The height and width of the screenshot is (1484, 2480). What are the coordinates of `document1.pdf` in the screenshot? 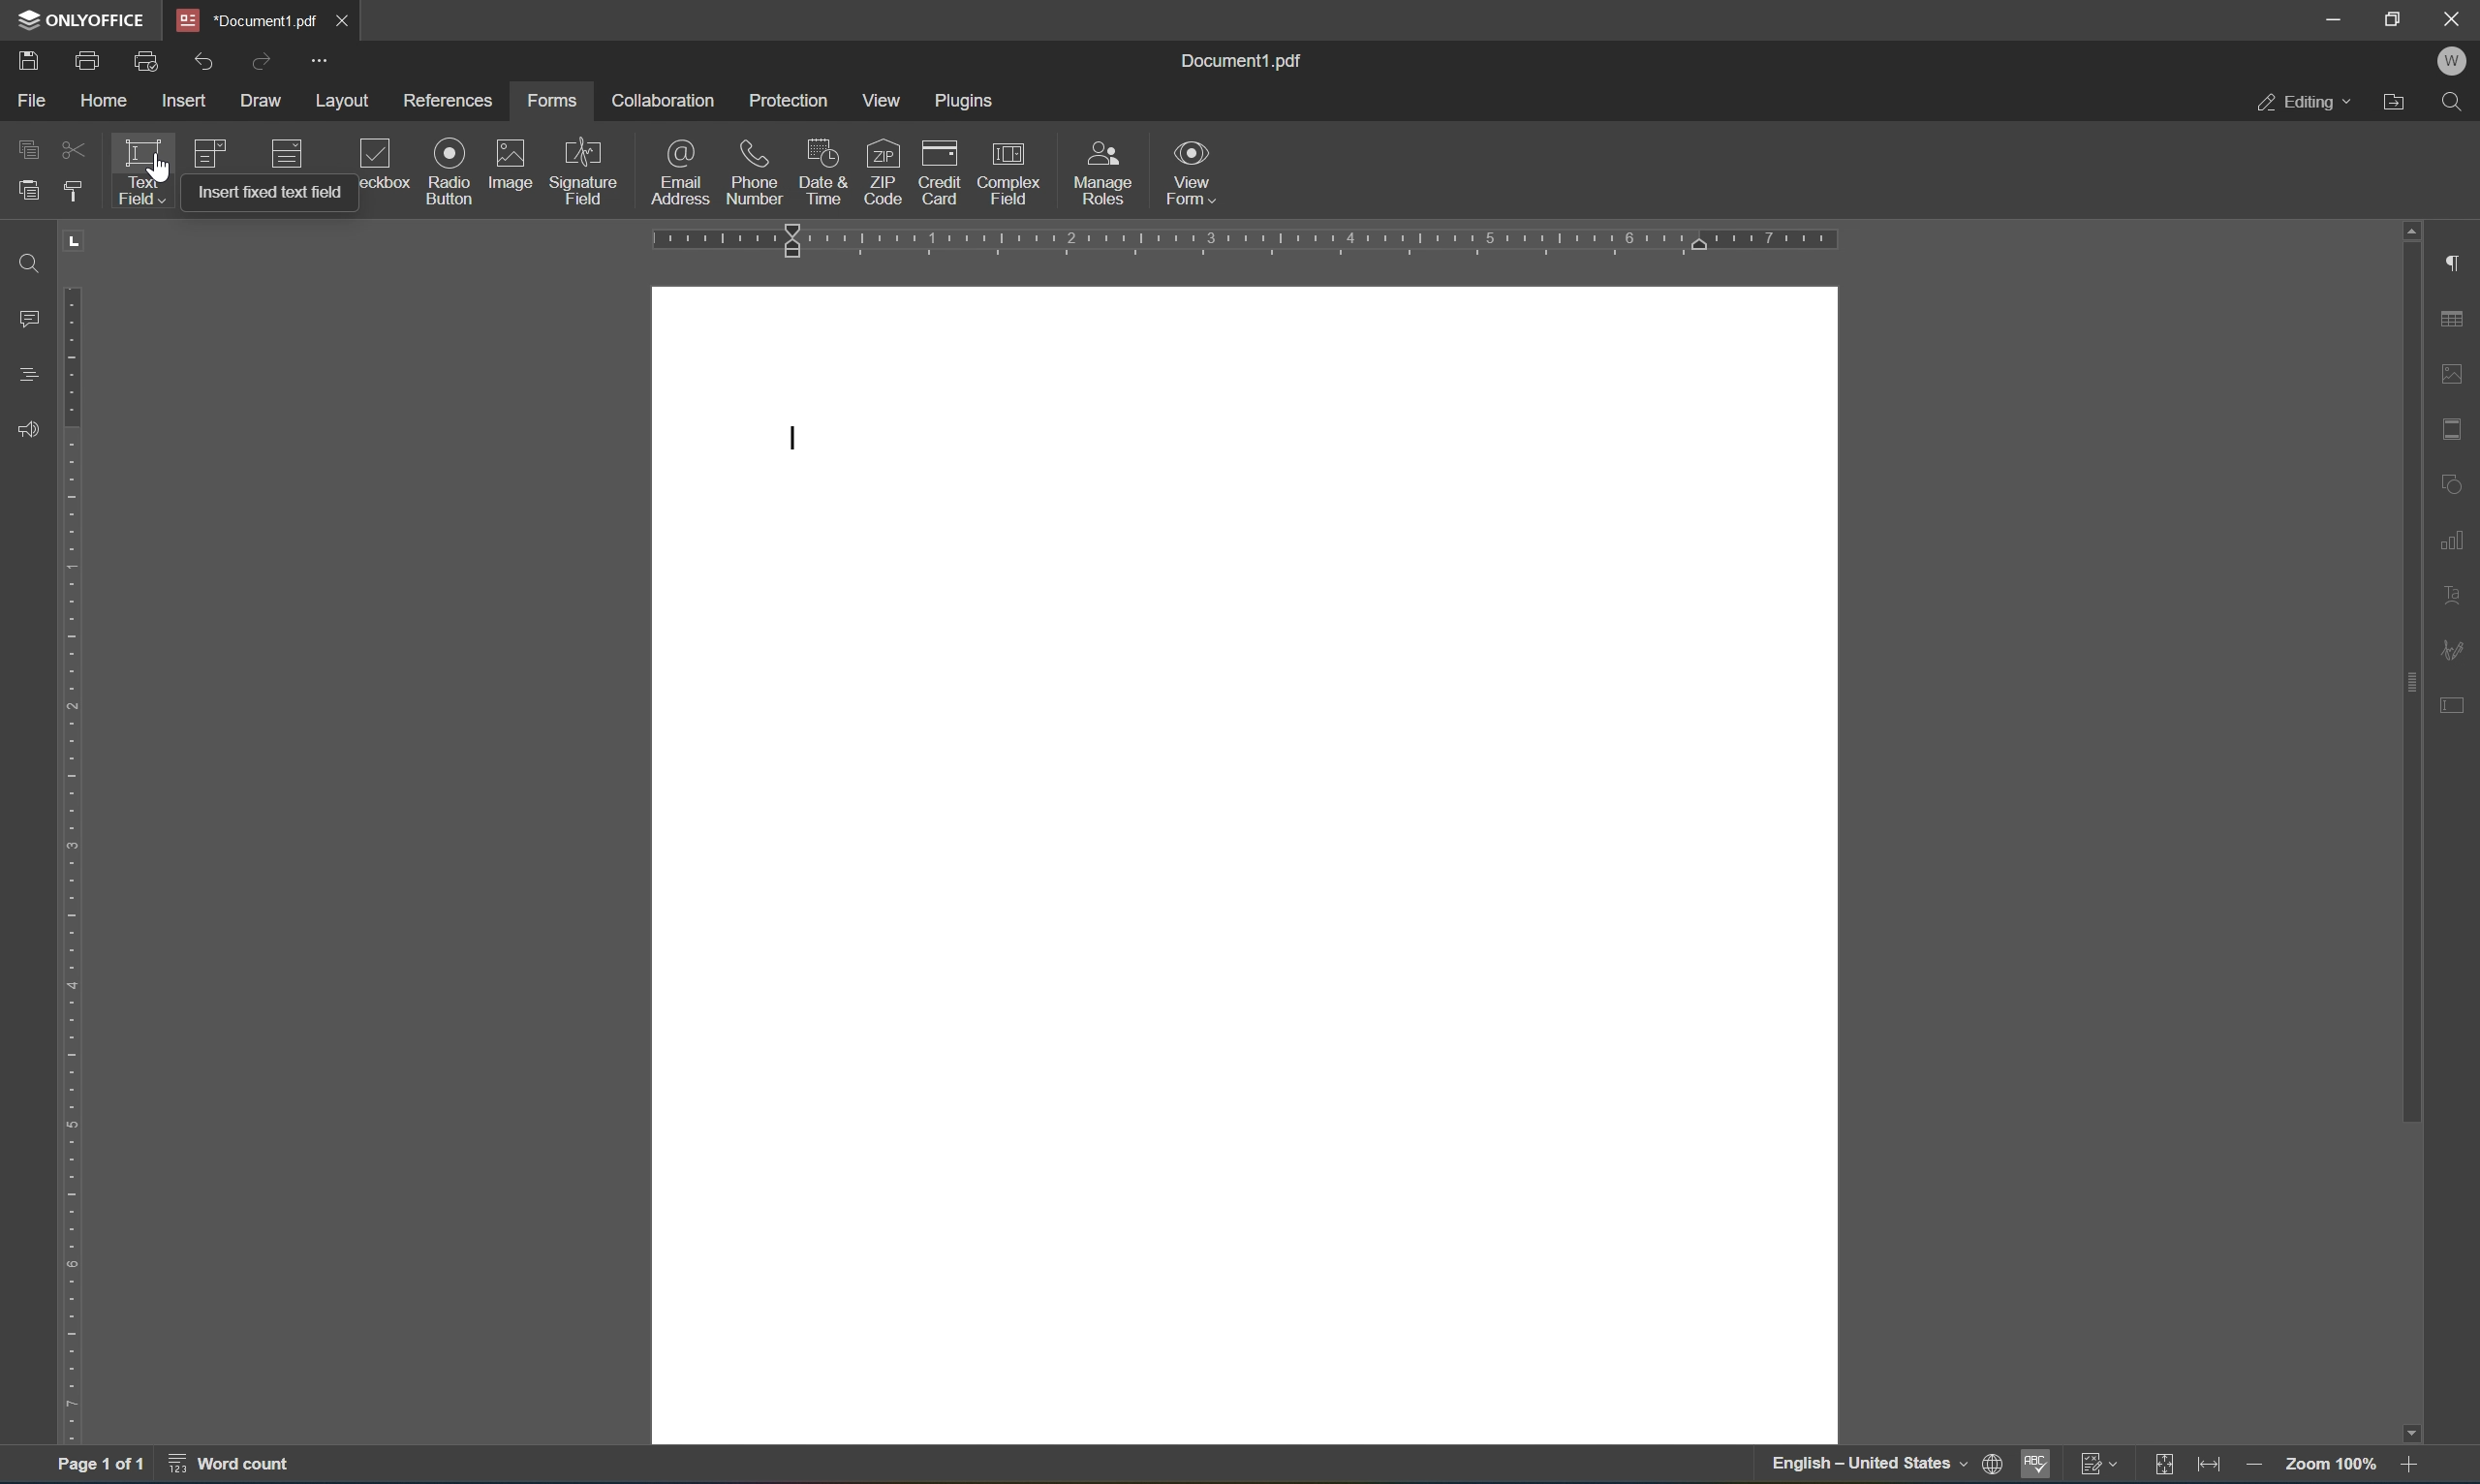 It's located at (1249, 60).